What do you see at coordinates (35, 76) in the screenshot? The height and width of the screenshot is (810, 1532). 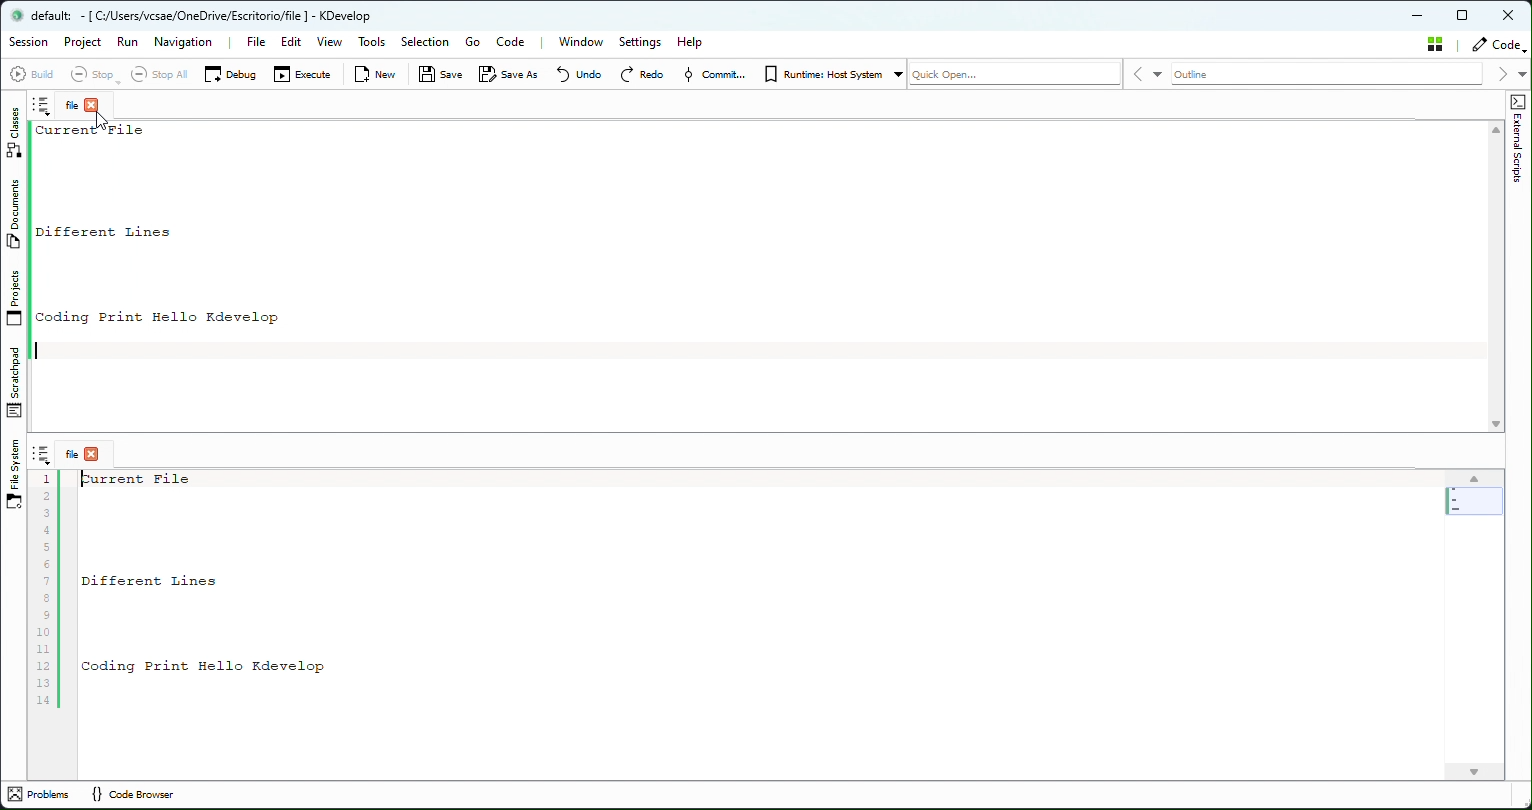 I see `Build` at bounding box center [35, 76].